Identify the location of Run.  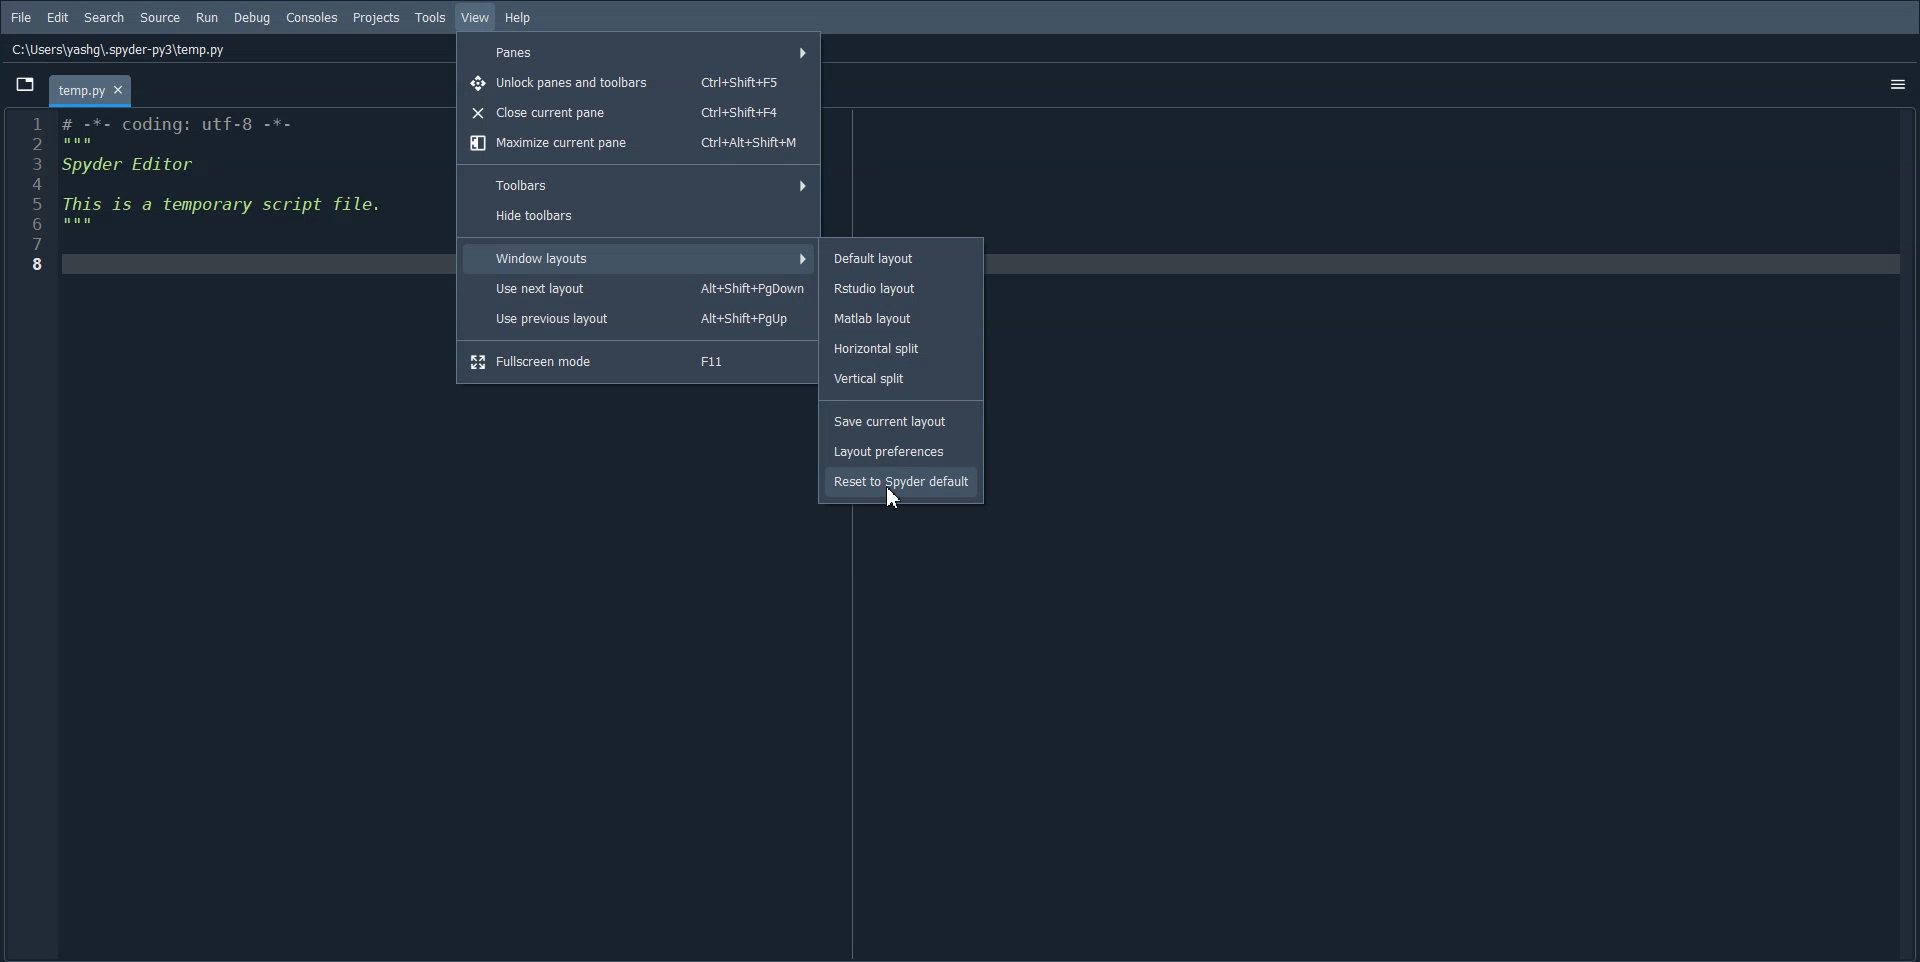
(207, 18).